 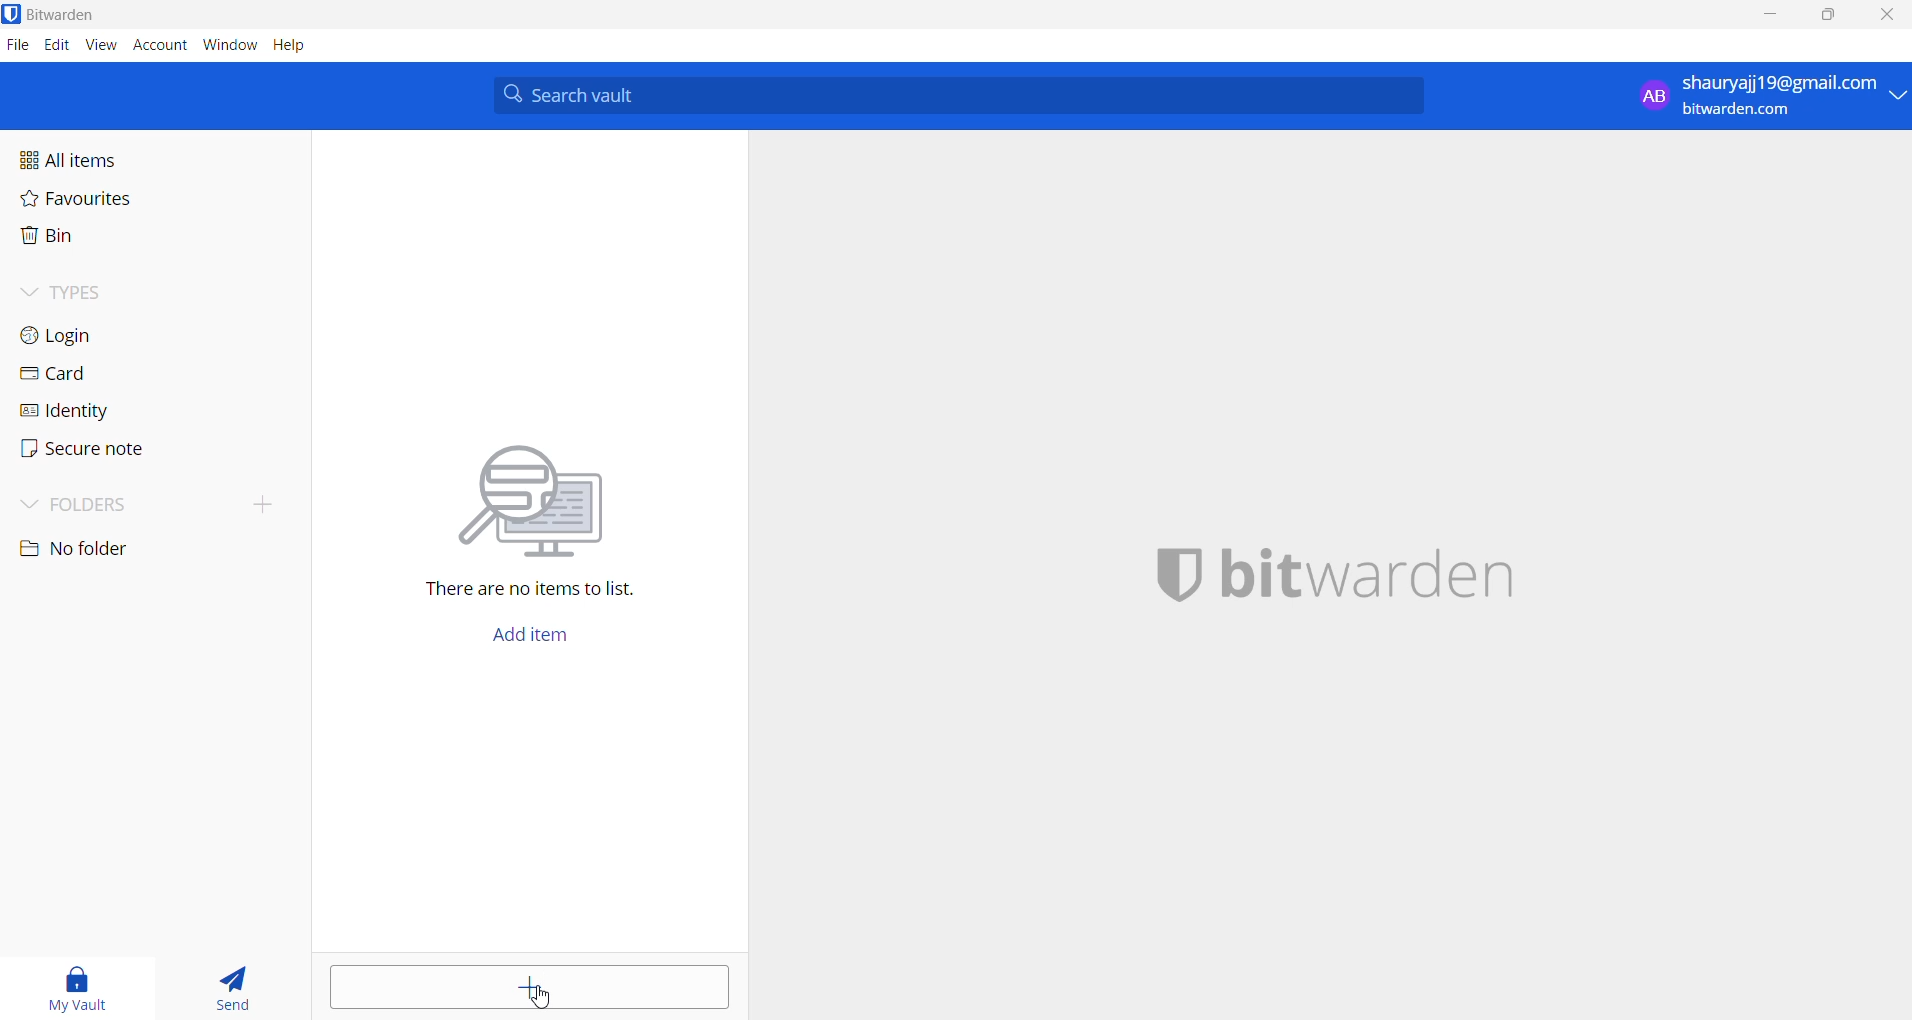 I want to click on application logo, so click(x=1175, y=575).